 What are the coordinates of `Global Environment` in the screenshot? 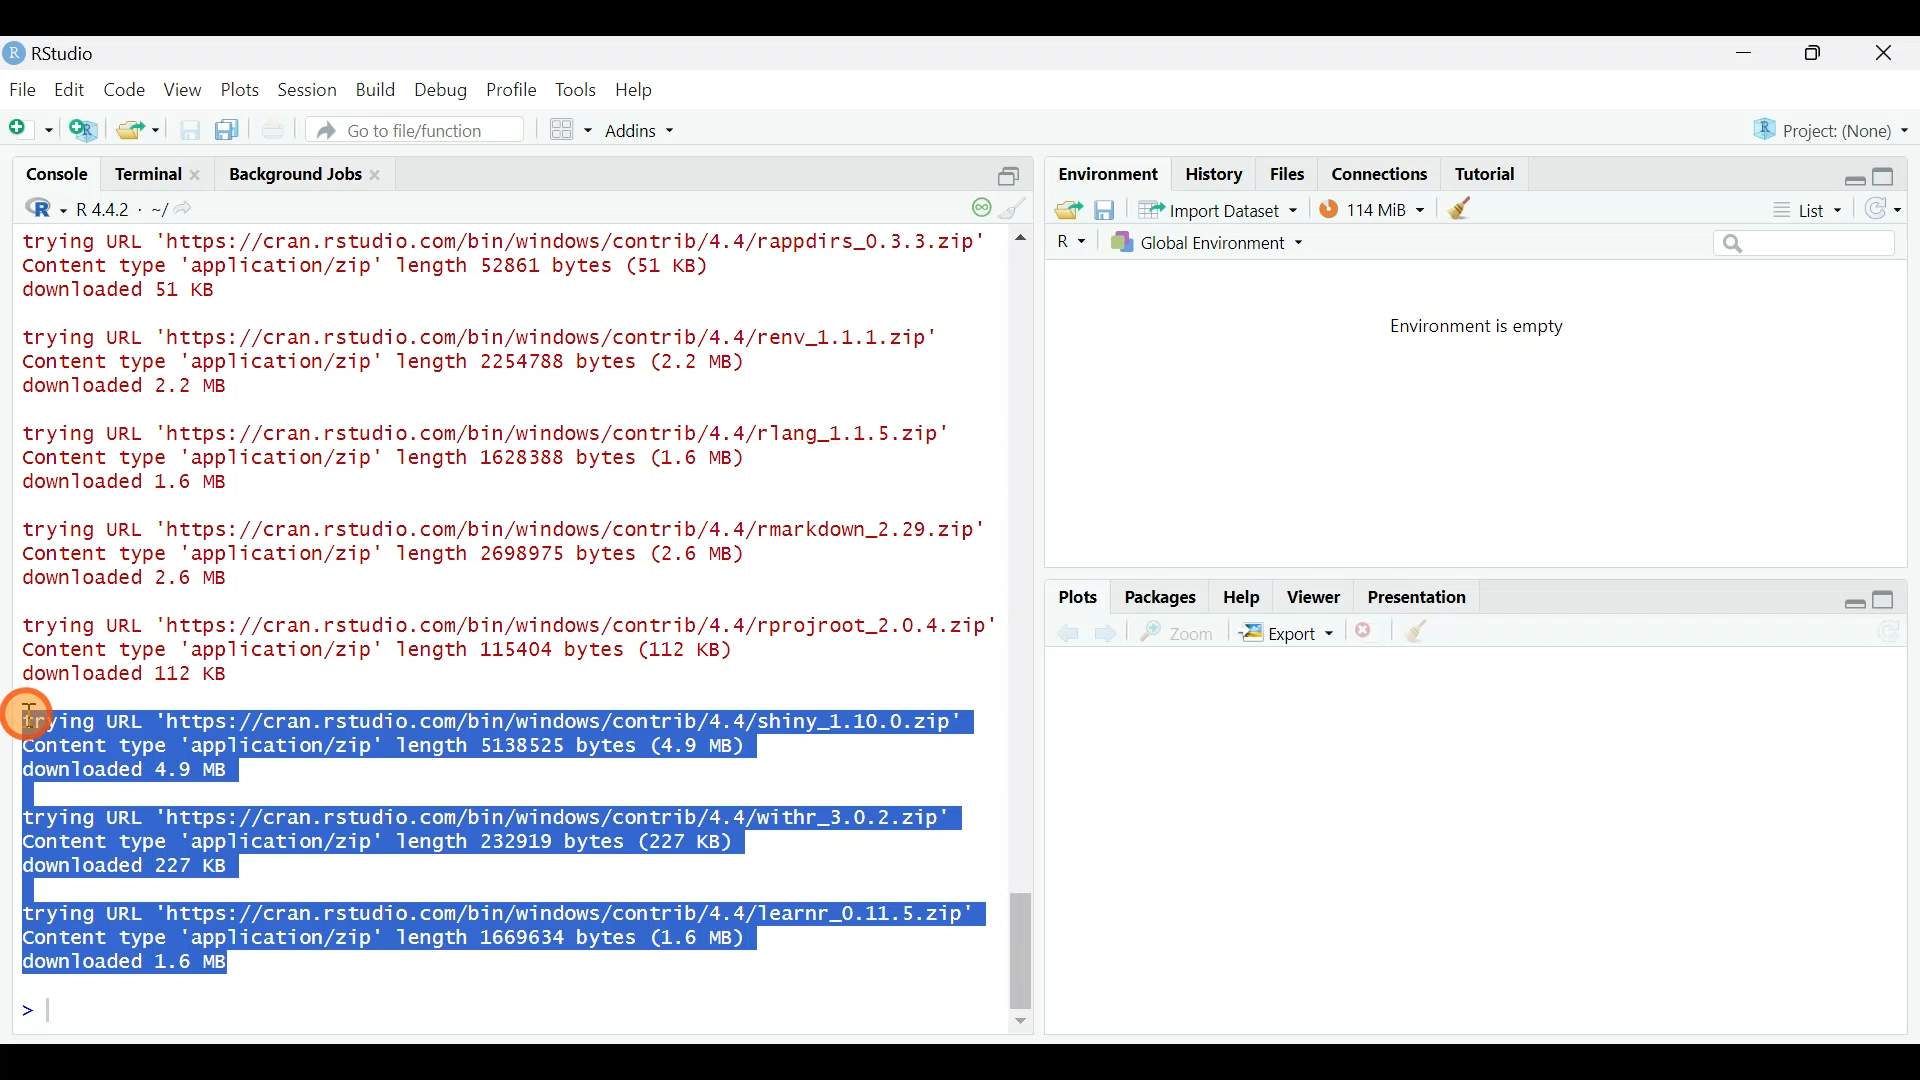 It's located at (1223, 242).